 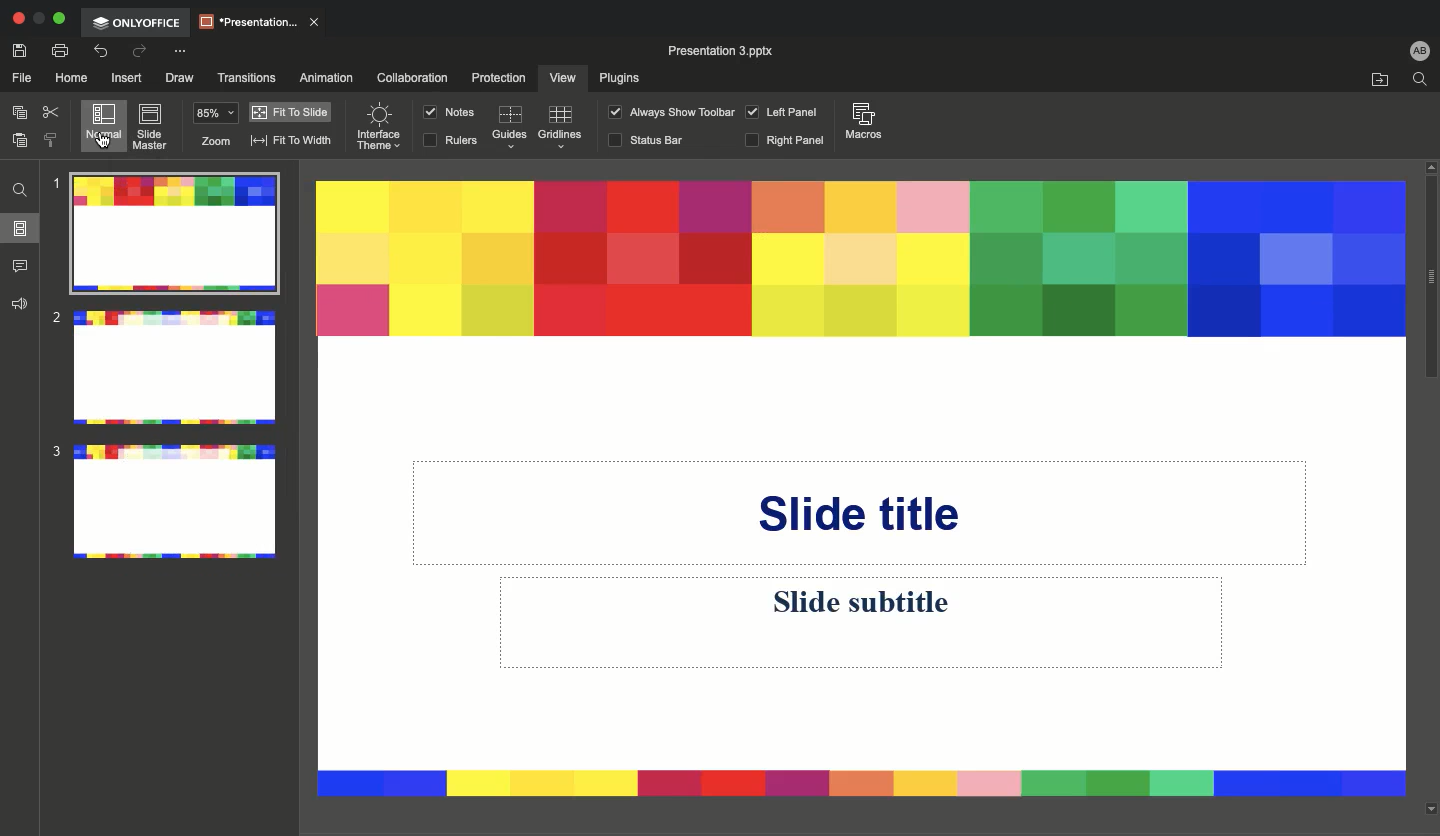 I want to click on OnlyOffice, so click(x=139, y=22).